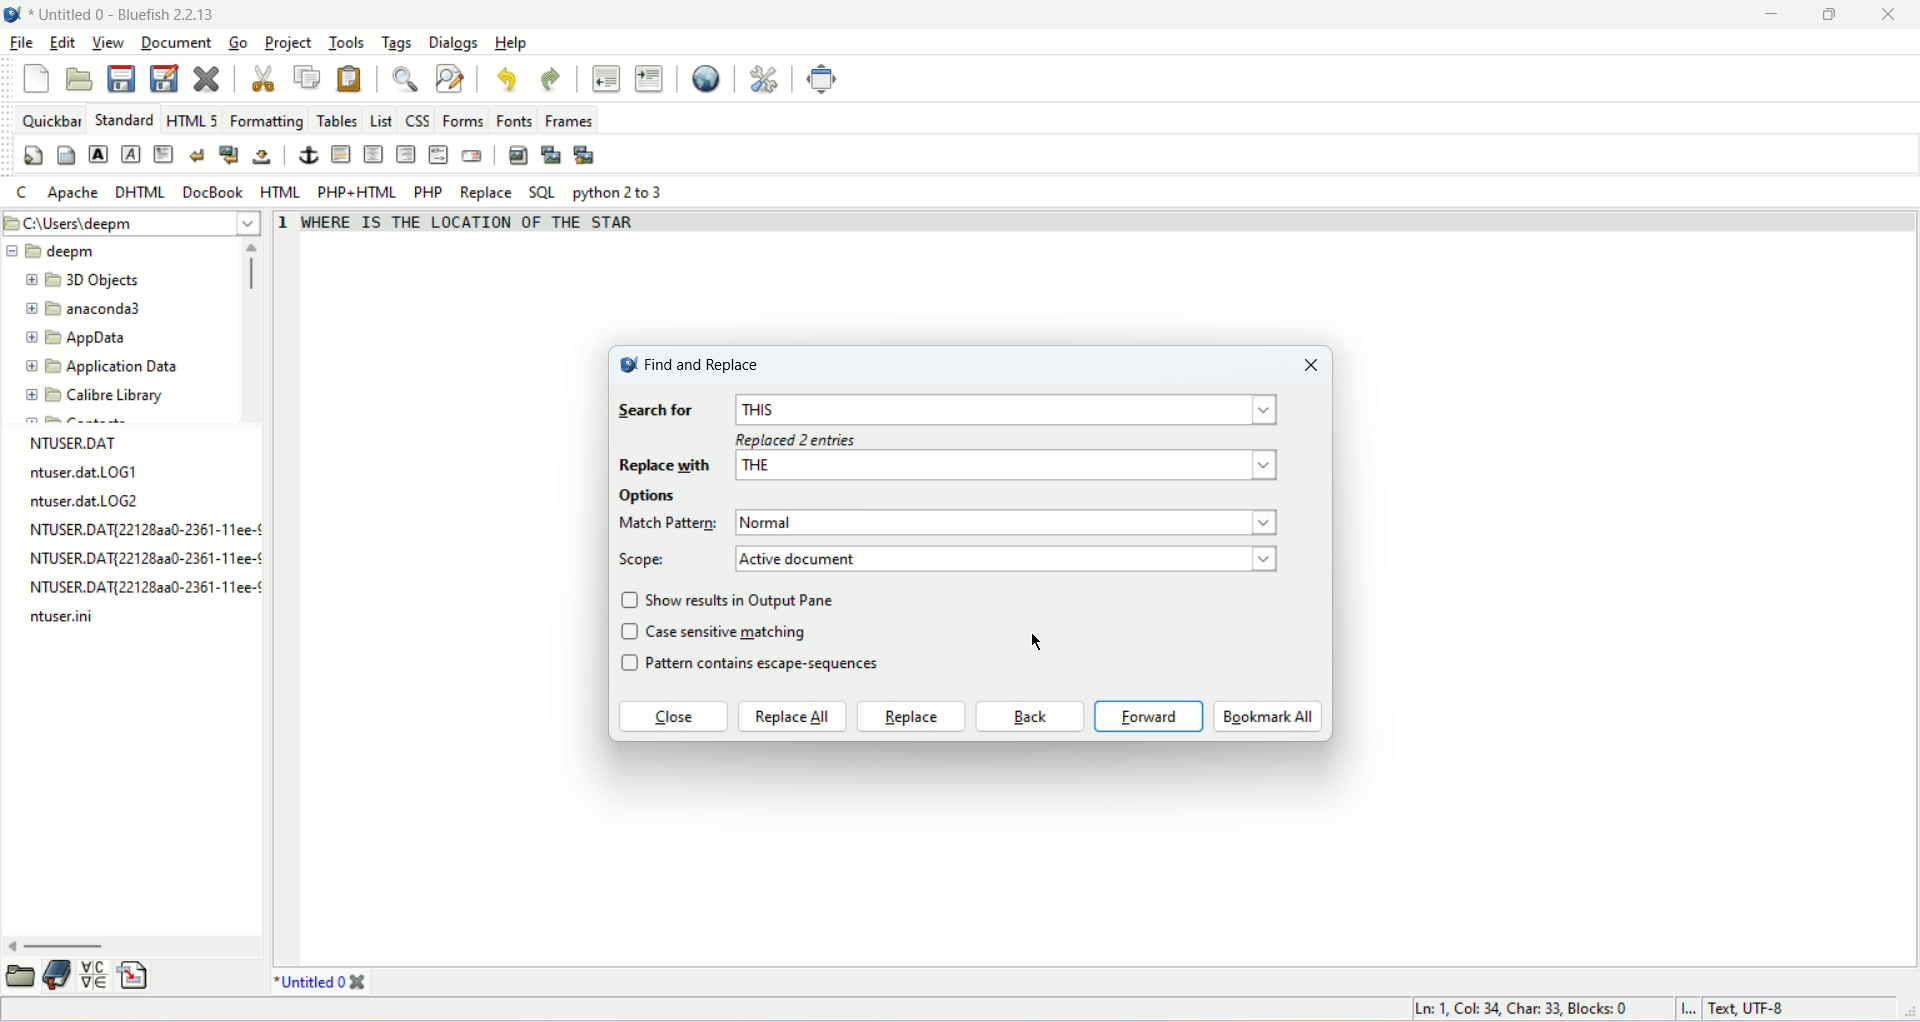 This screenshot has width=1920, height=1022. Describe the element at coordinates (541, 193) in the screenshot. I see `SQL` at that location.